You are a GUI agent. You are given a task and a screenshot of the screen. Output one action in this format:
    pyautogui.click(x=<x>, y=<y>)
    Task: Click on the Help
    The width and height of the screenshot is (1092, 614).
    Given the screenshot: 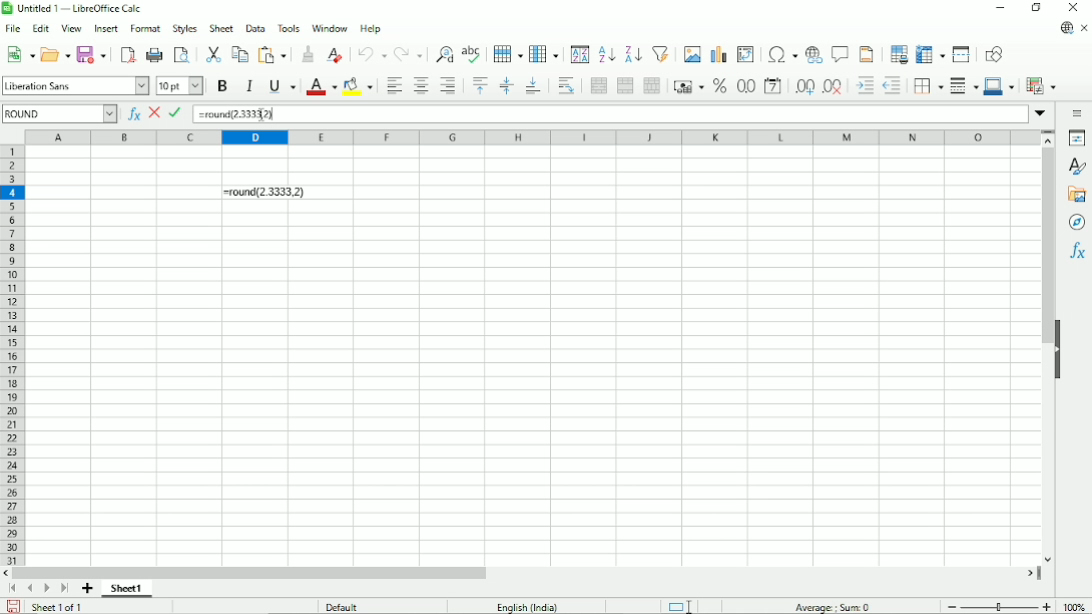 What is the action you would take?
    pyautogui.click(x=371, y=28)
    